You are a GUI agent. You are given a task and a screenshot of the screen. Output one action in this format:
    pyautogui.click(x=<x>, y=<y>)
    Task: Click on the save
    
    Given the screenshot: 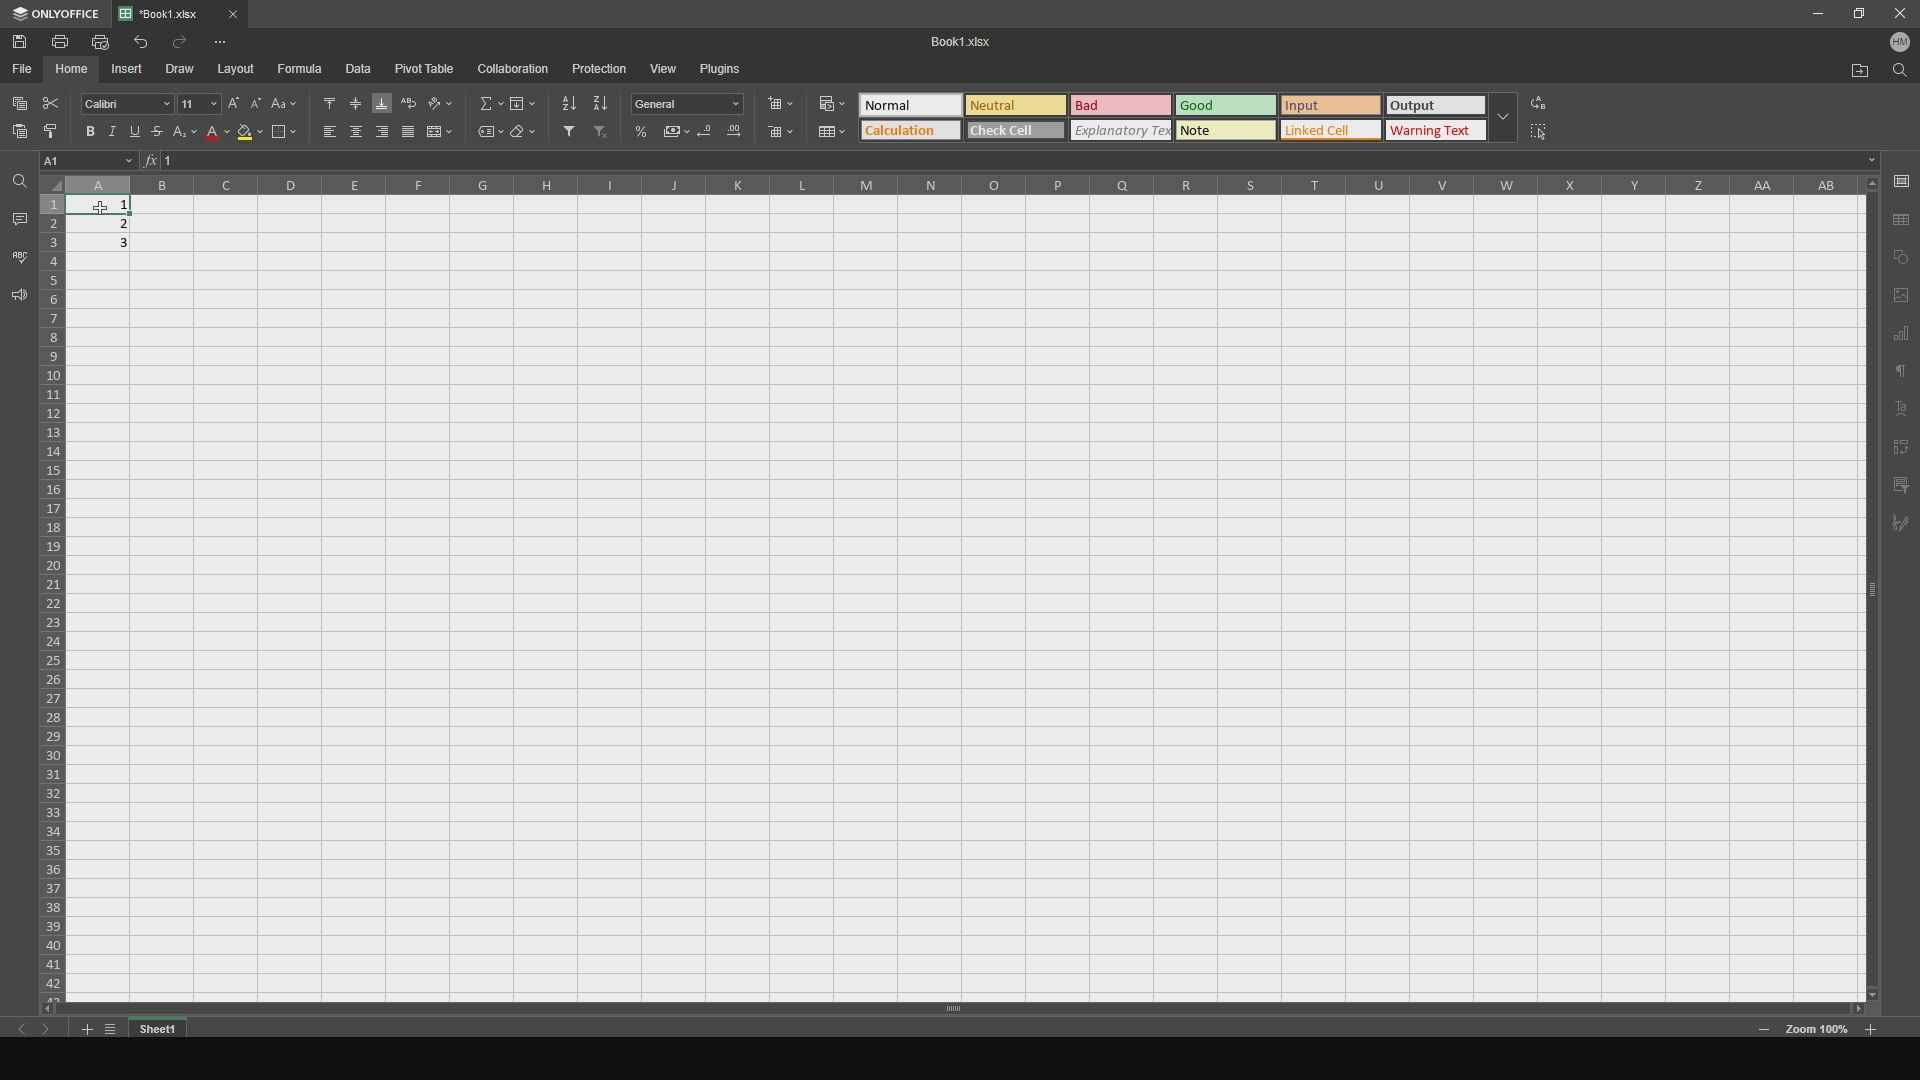 What is the action you would take?
    pyautogui.click(x=26, y=41)
    